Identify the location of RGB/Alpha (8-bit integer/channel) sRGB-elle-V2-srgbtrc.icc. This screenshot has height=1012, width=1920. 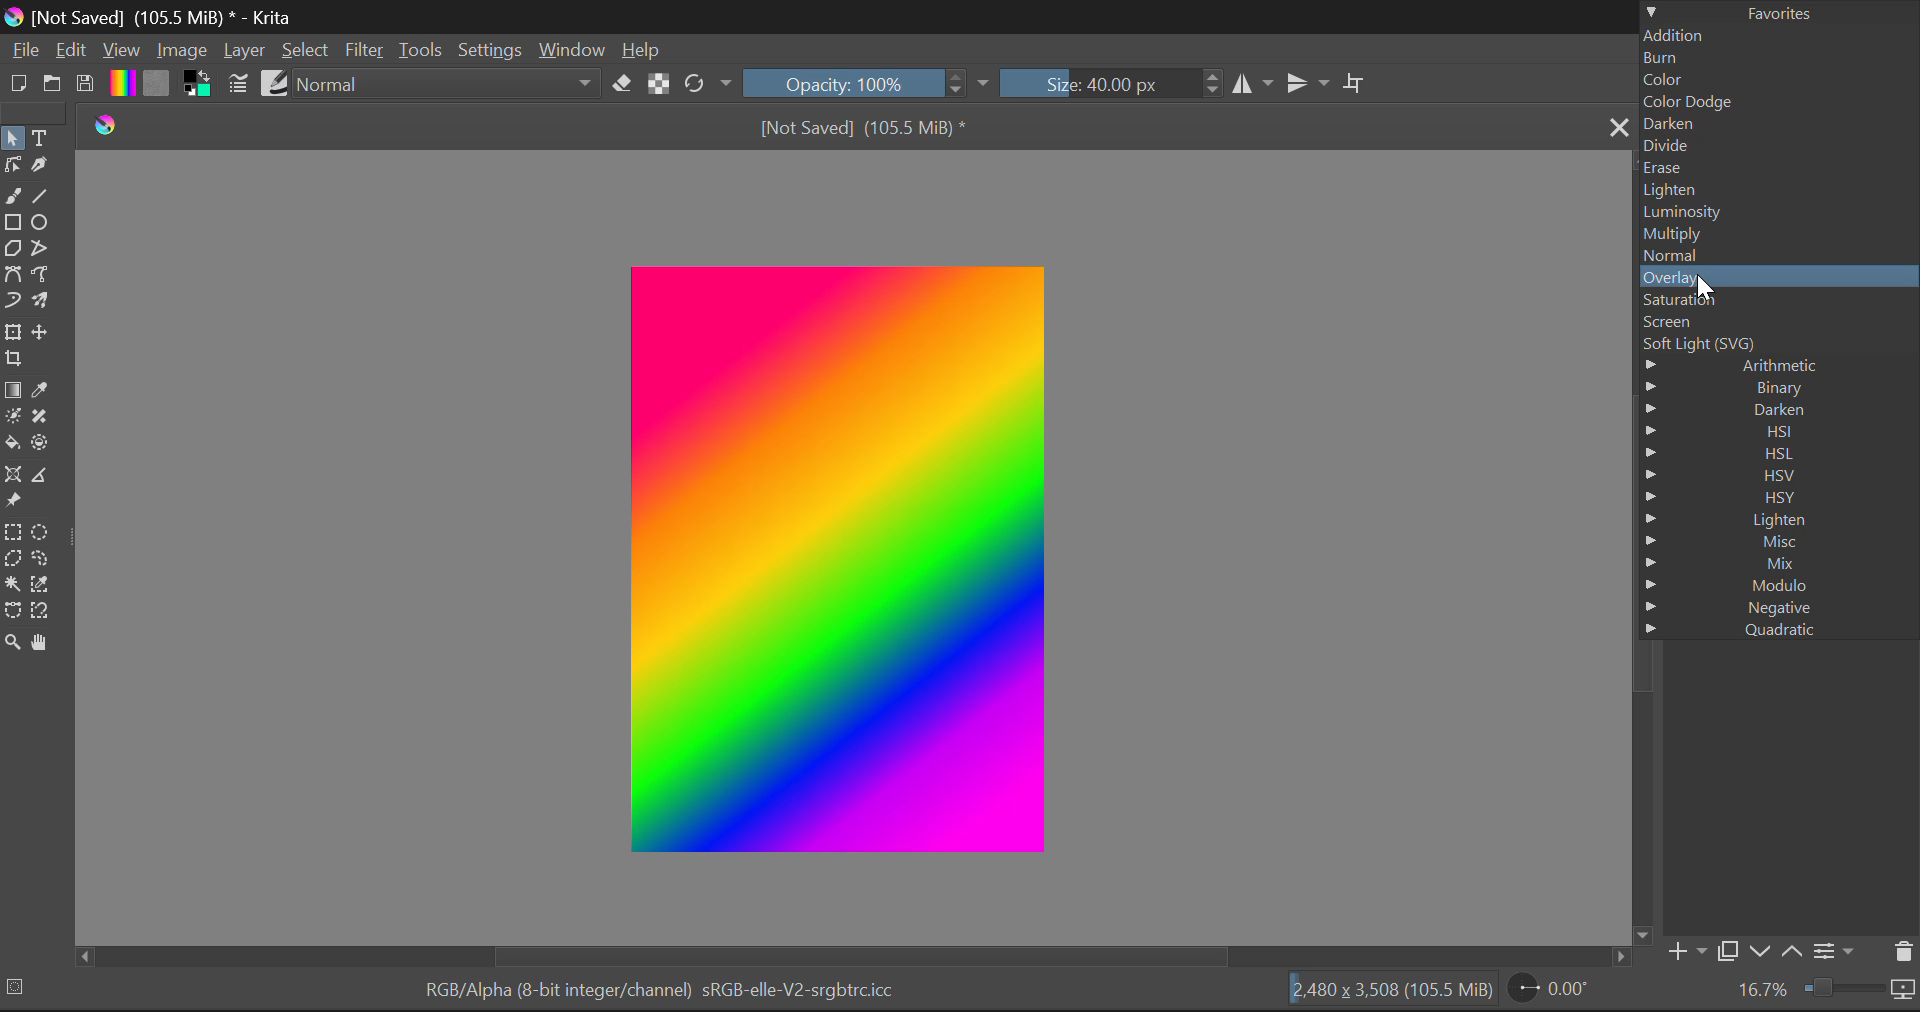
(662, 990).